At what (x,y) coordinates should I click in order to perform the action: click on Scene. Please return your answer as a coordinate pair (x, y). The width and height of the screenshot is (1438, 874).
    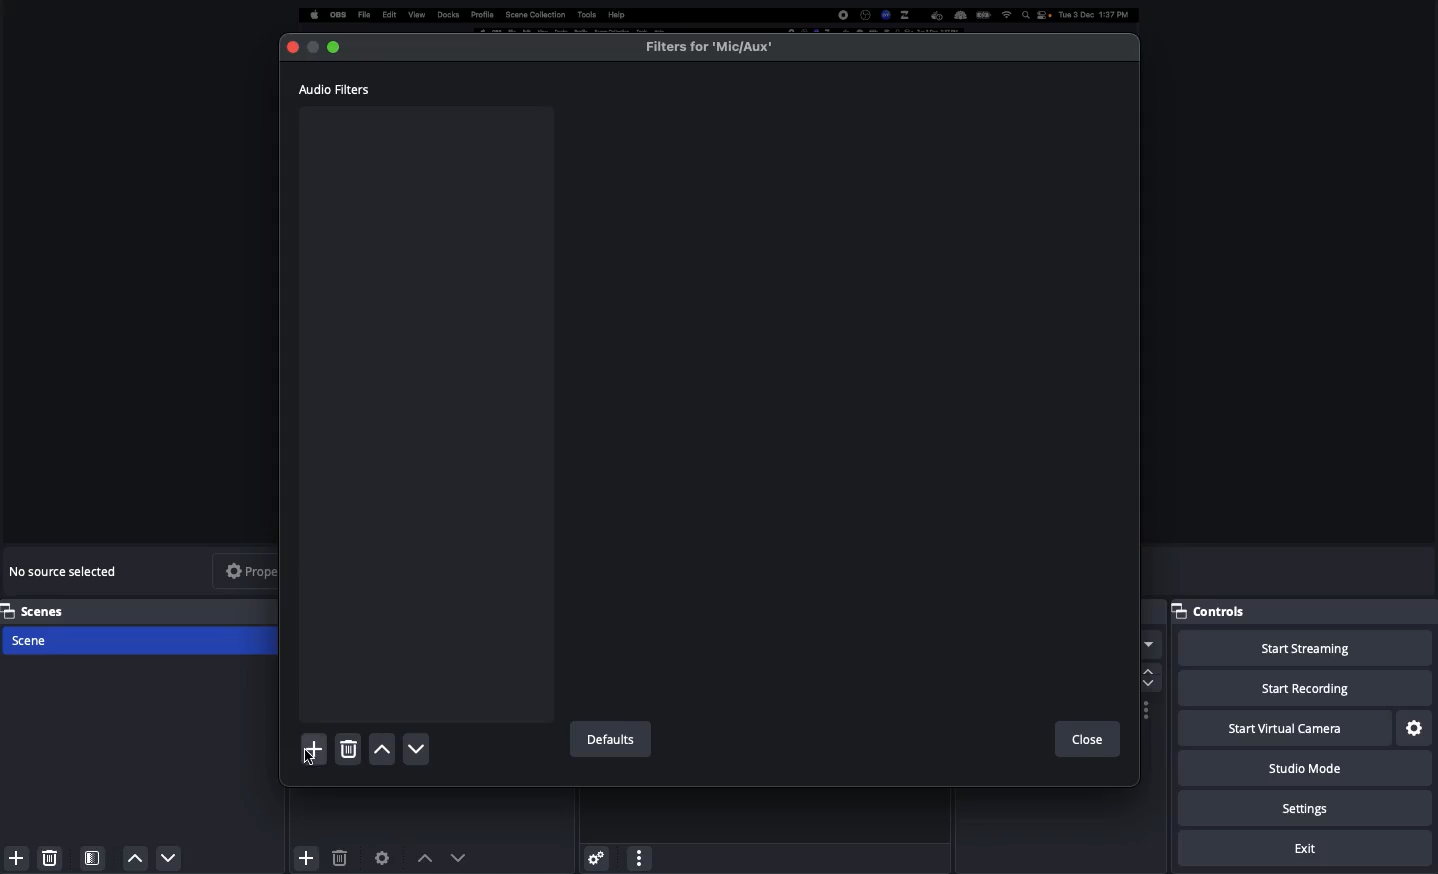
    Looking at the image, I should click on (143, 642).